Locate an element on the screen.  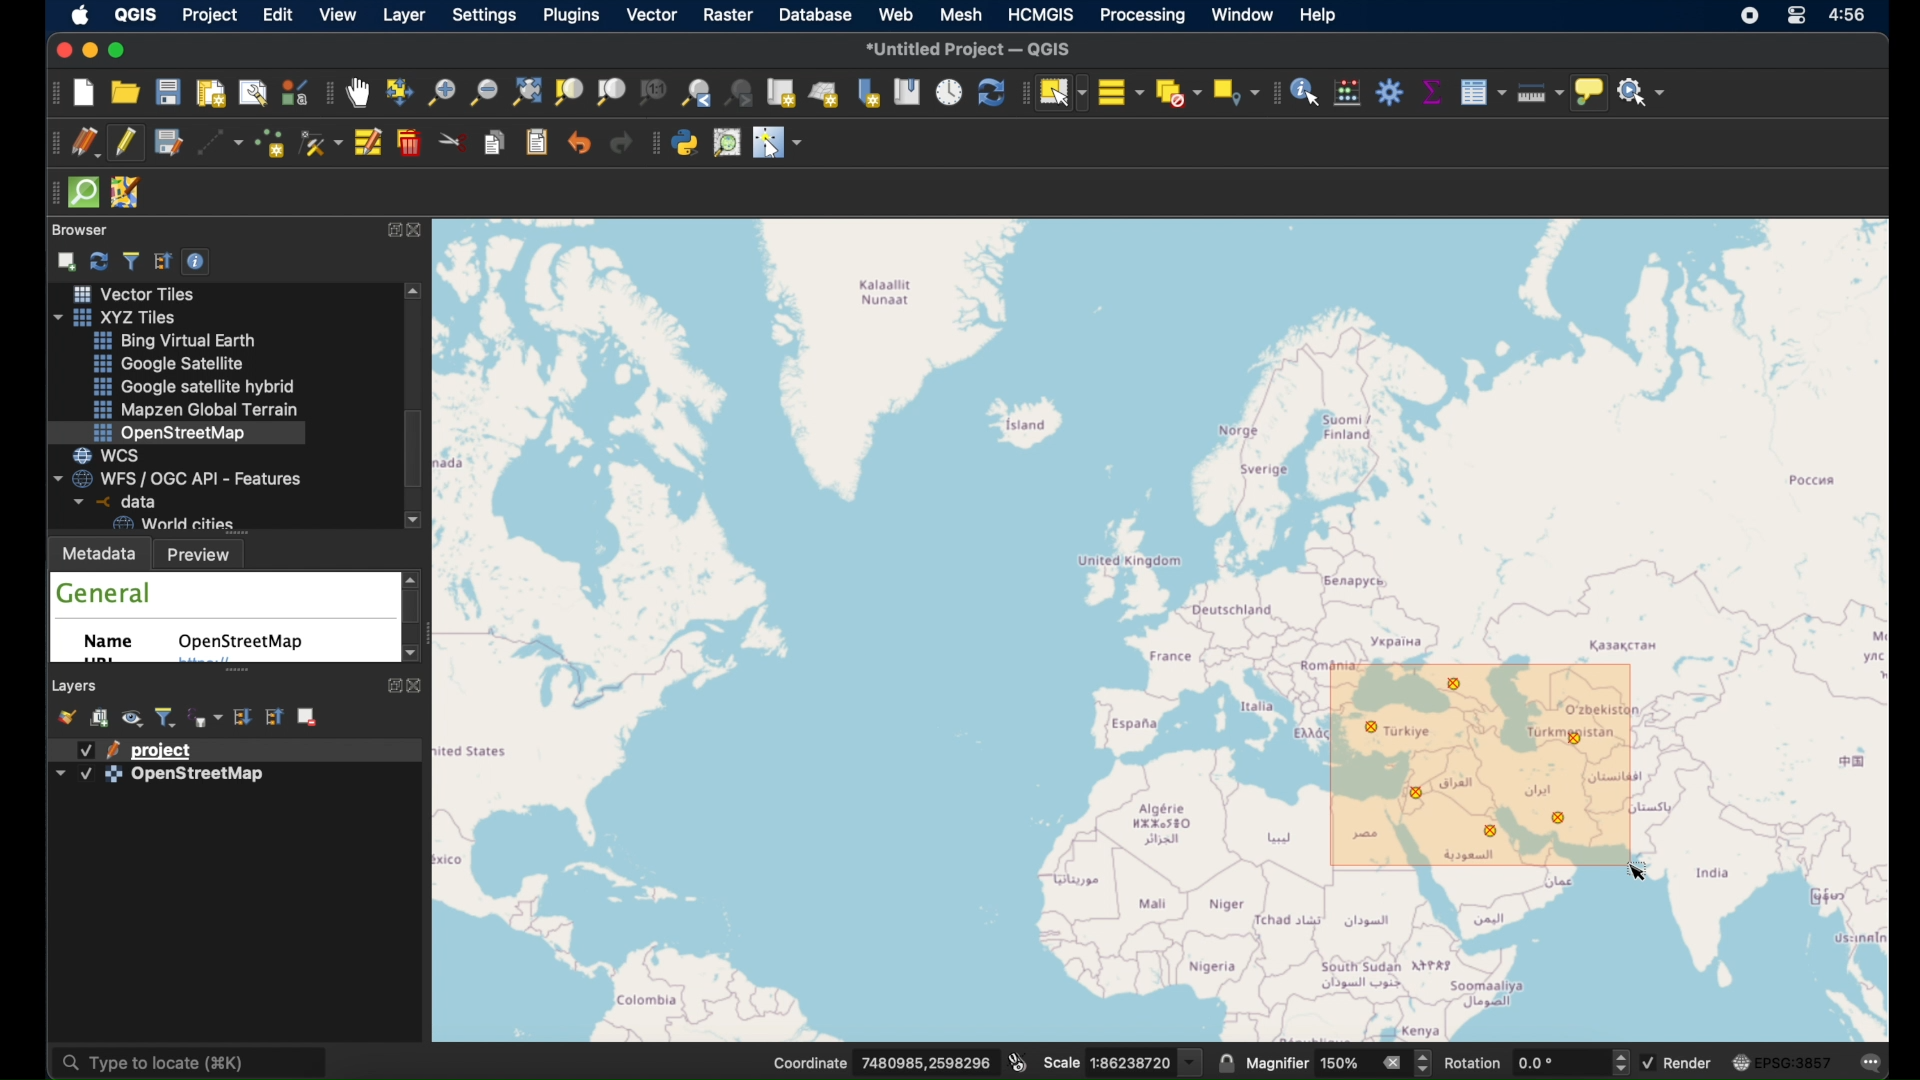
HCMGIS is located at coordinates (1041, 14).